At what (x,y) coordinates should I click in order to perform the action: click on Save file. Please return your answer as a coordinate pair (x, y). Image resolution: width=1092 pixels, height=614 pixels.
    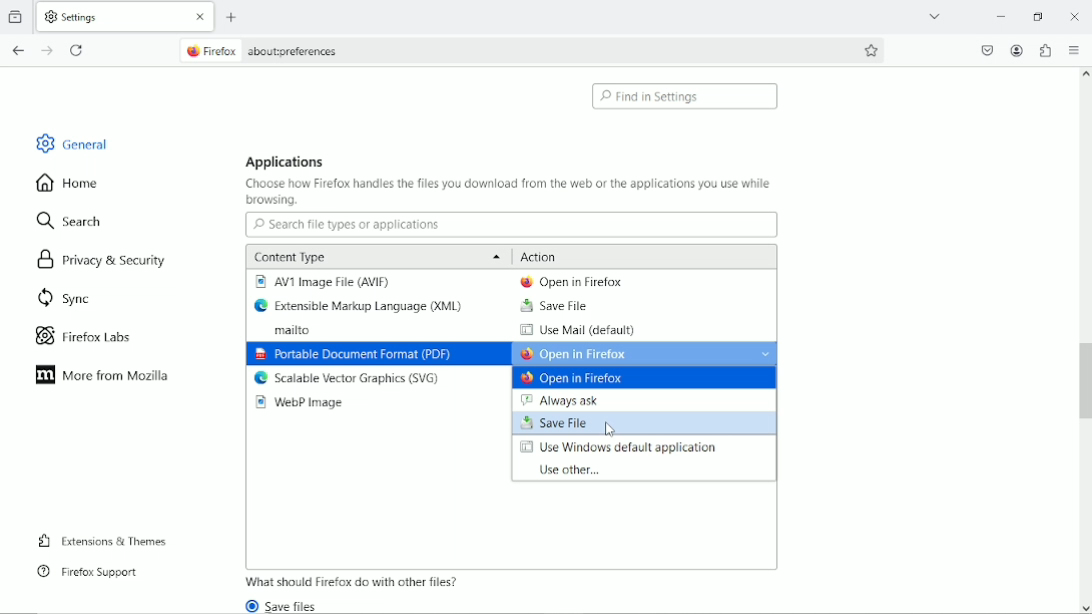
    Looking at the image, I should click on (553, 306).